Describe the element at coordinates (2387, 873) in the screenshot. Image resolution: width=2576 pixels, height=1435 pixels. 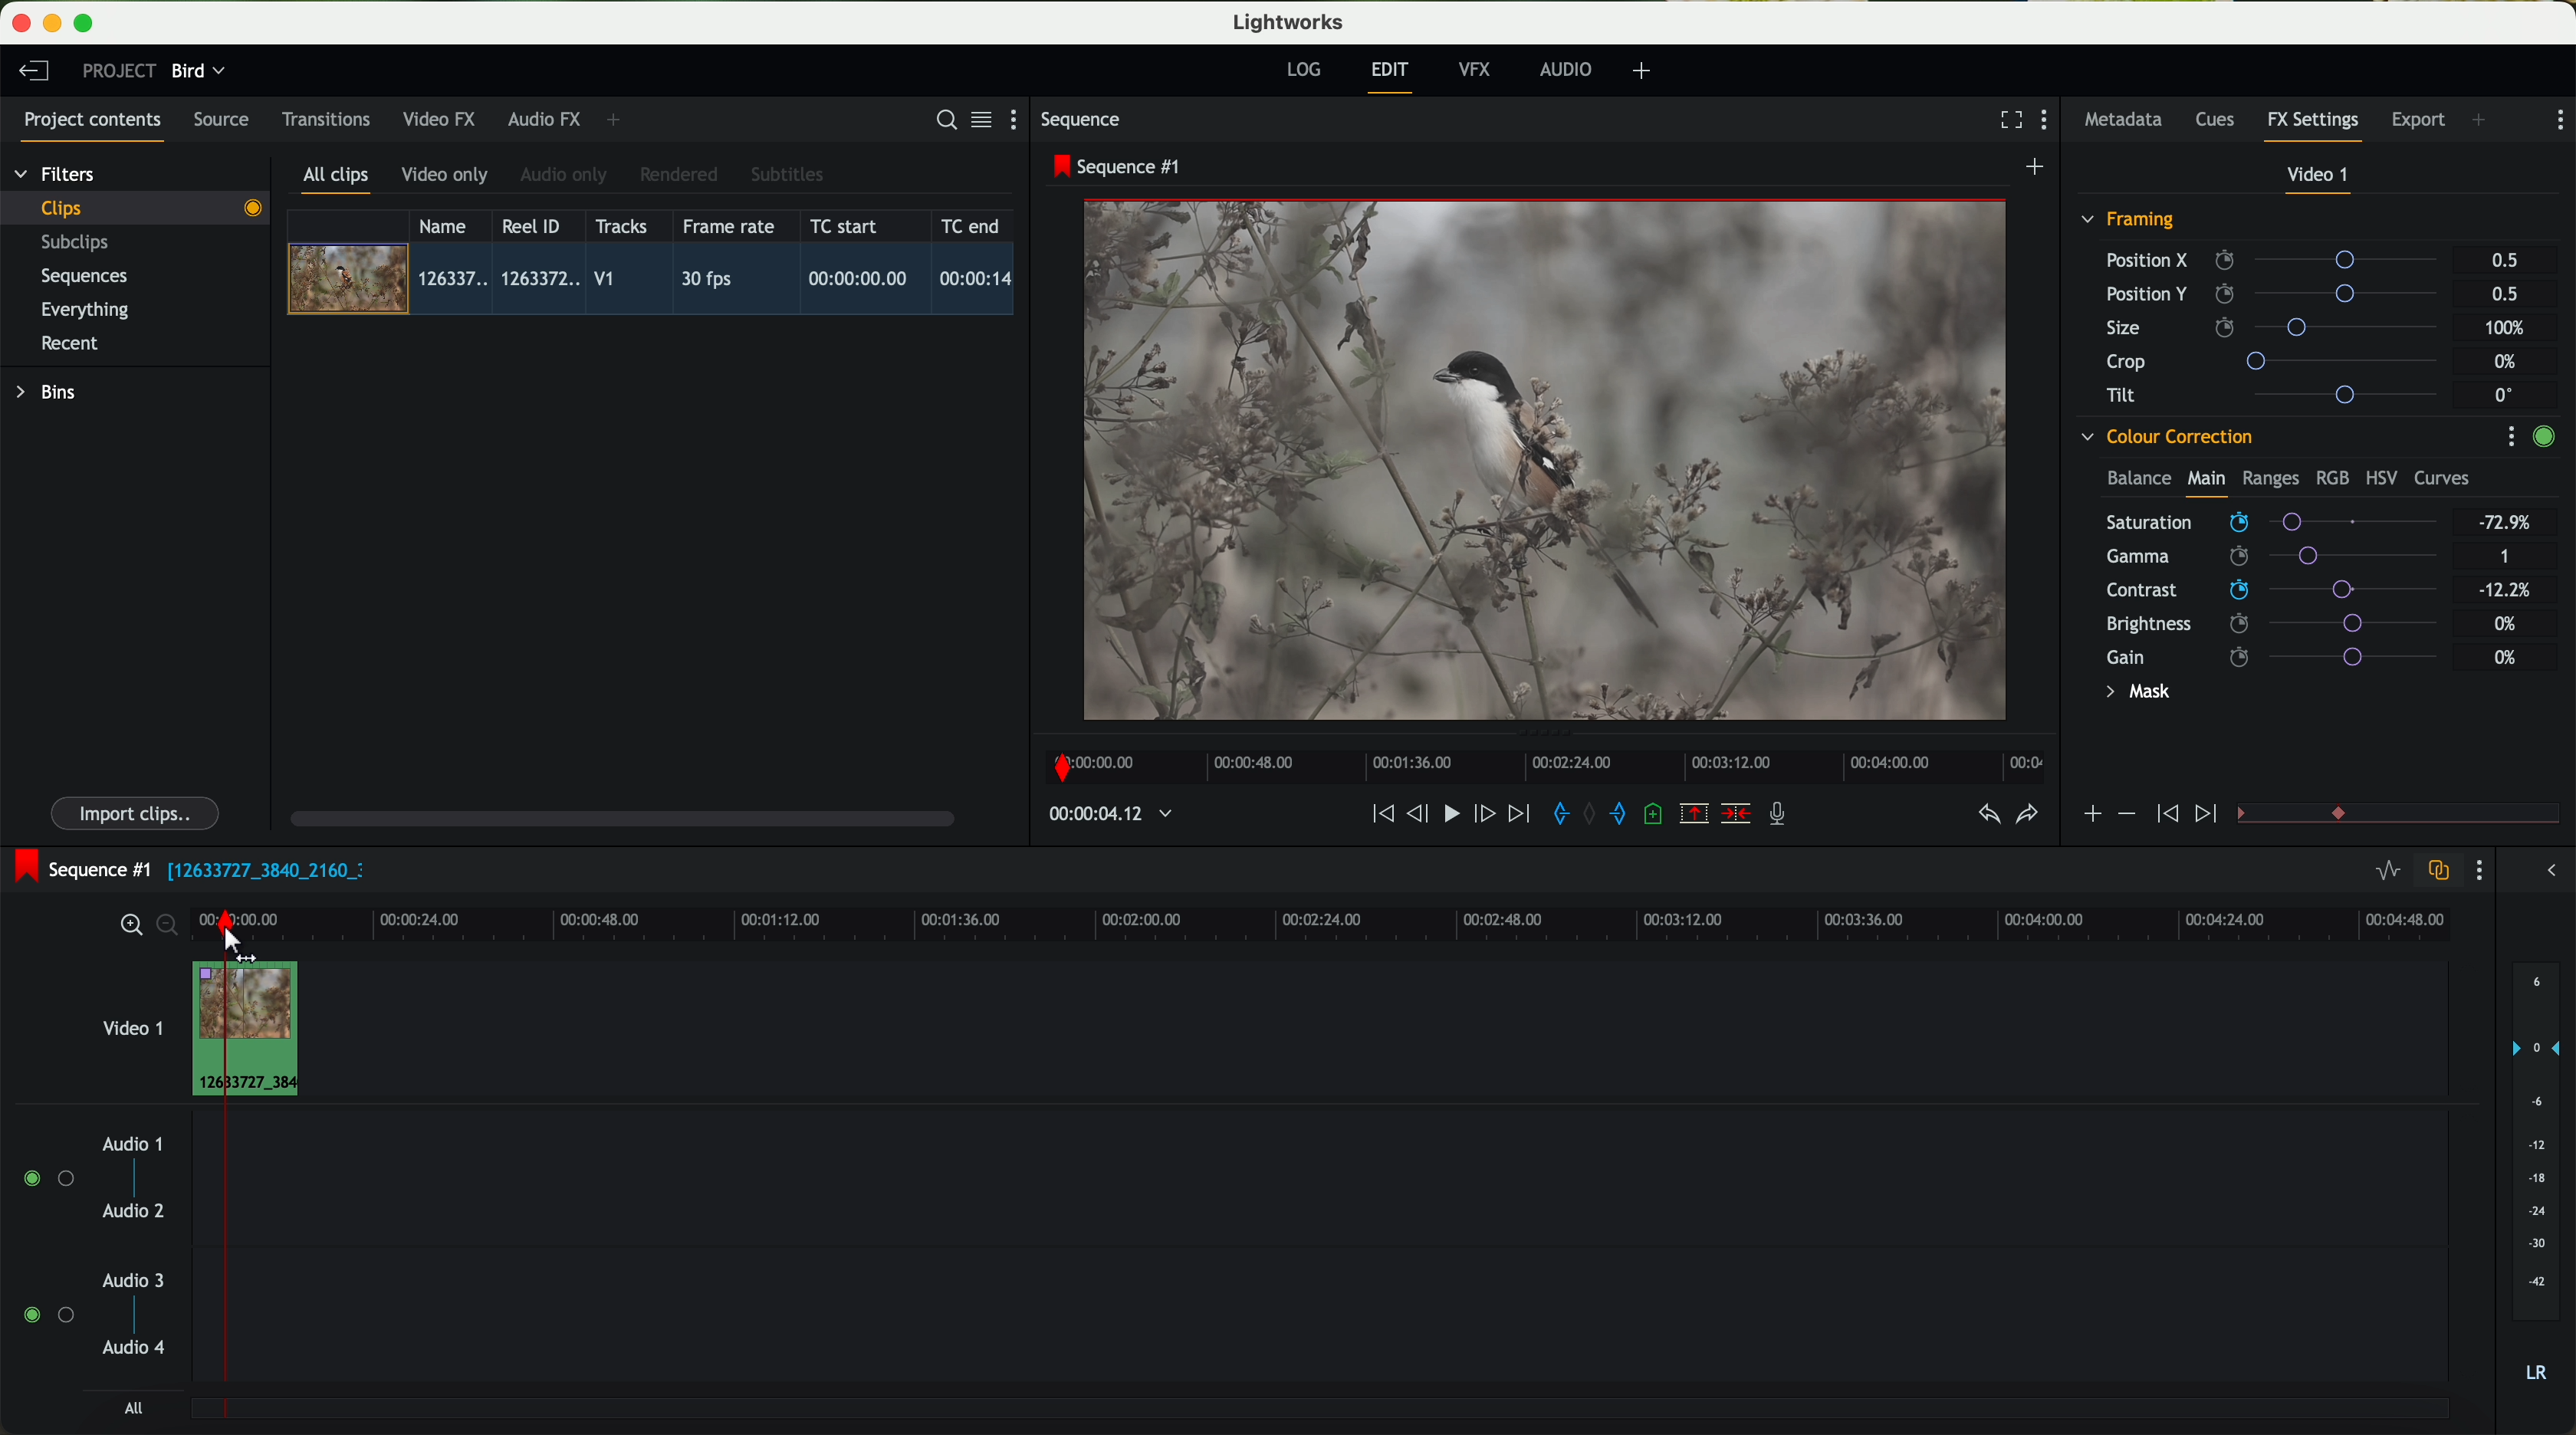
I see `toggle audio levels editing` at that location.